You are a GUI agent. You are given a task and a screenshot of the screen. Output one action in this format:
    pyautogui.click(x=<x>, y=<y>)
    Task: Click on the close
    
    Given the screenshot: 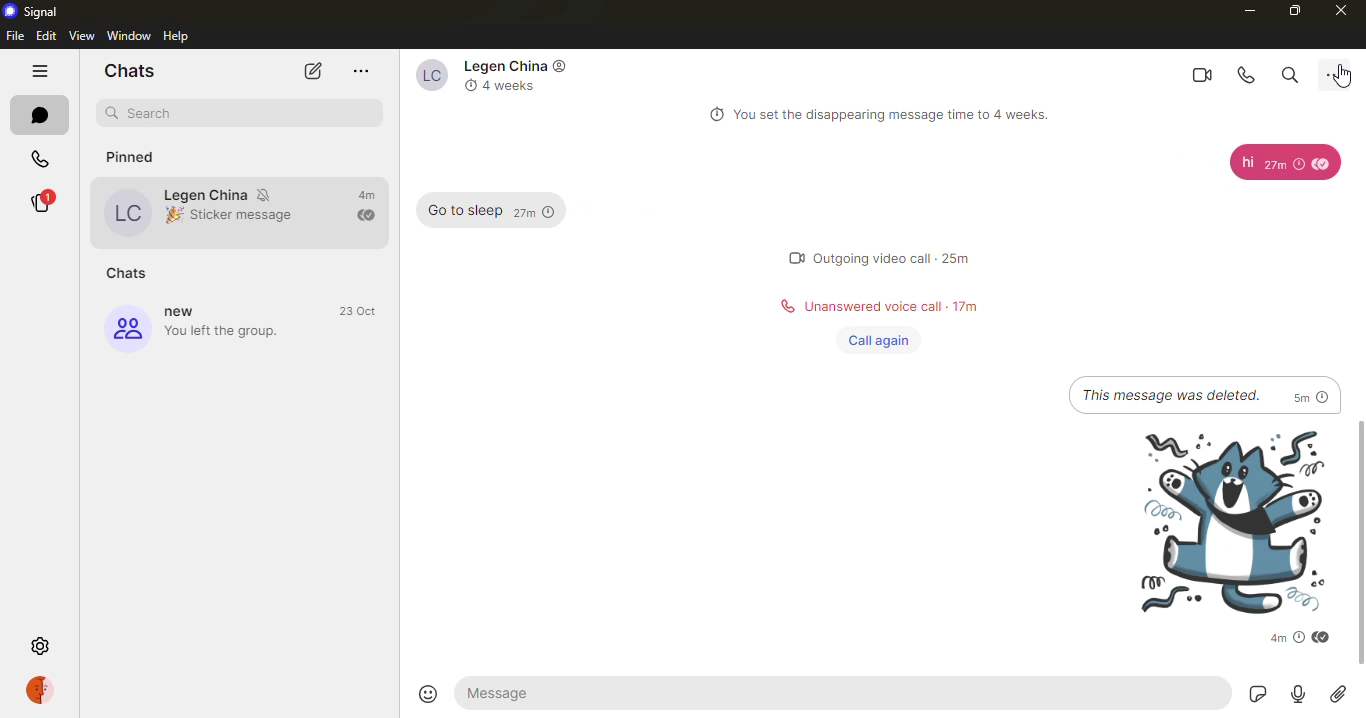 What is the action you would take?
    pyautogui.click(x=1341, y=13)
    